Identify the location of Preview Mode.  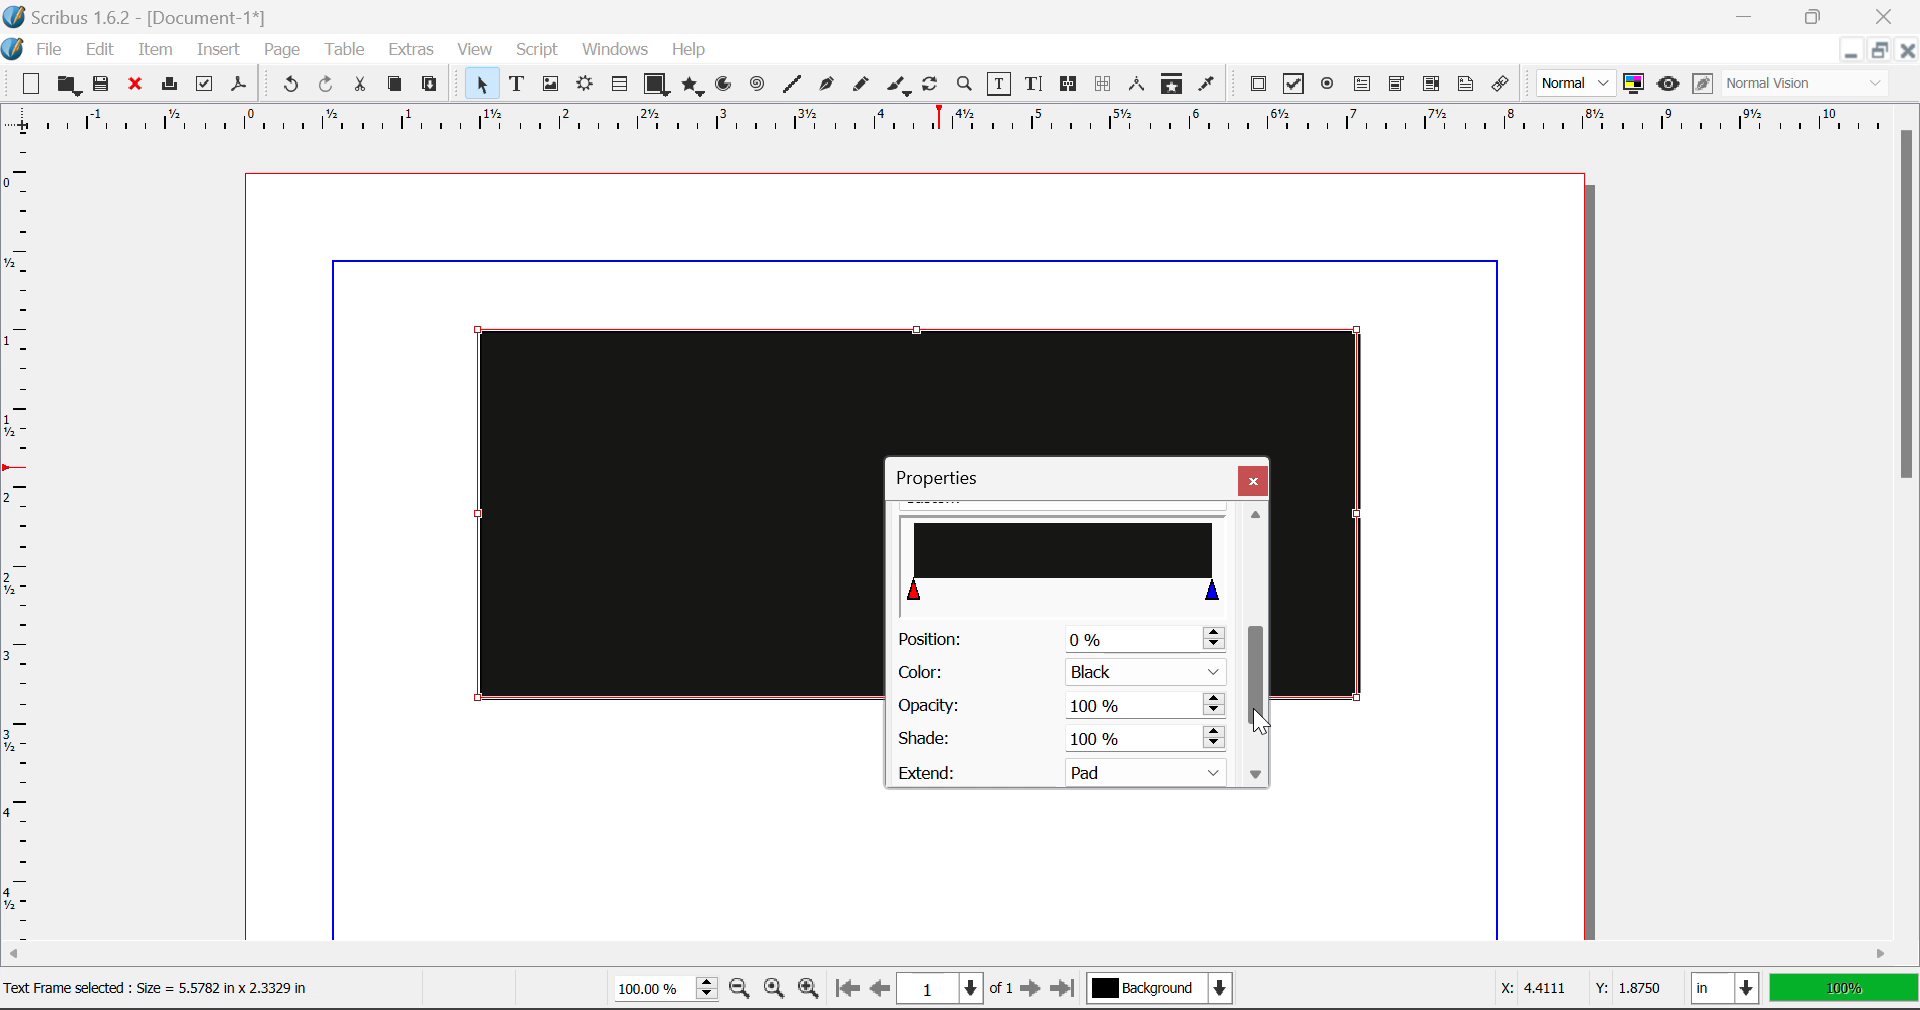
(1668, 84).